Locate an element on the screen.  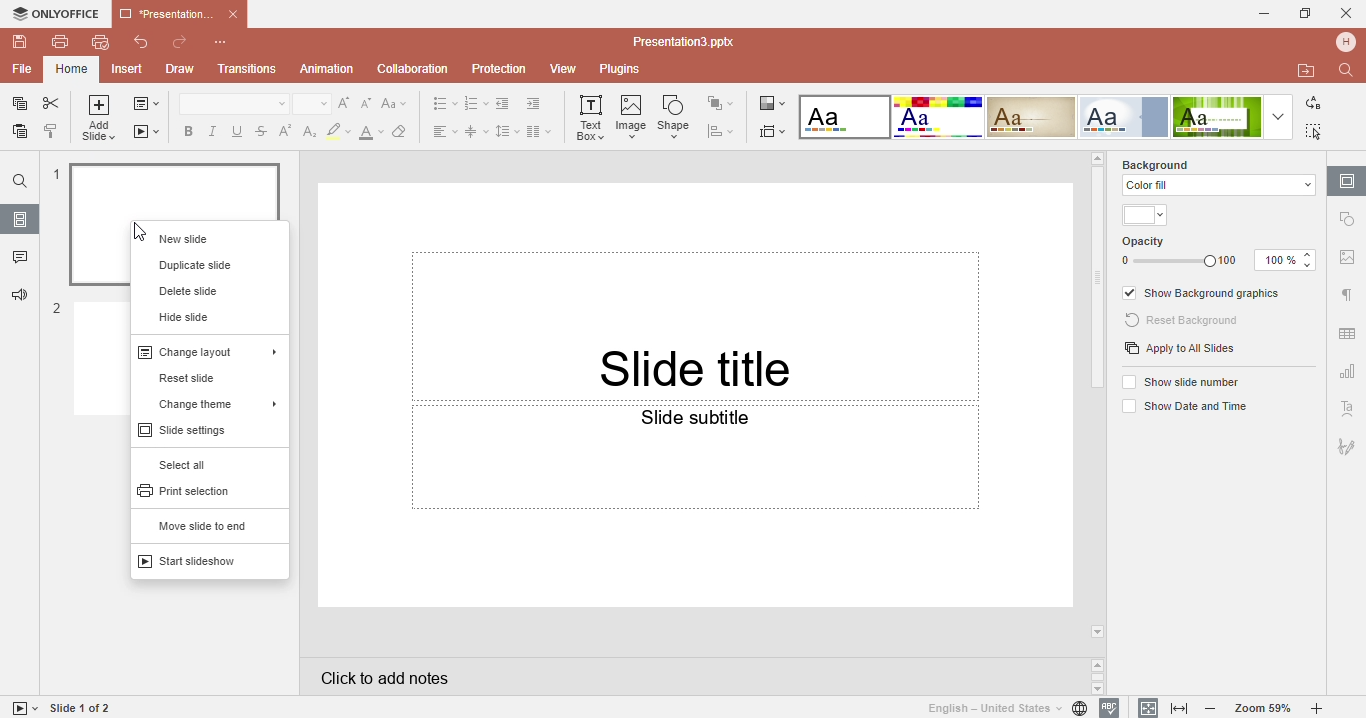
Set document language is located at coordinates (1006, 708).